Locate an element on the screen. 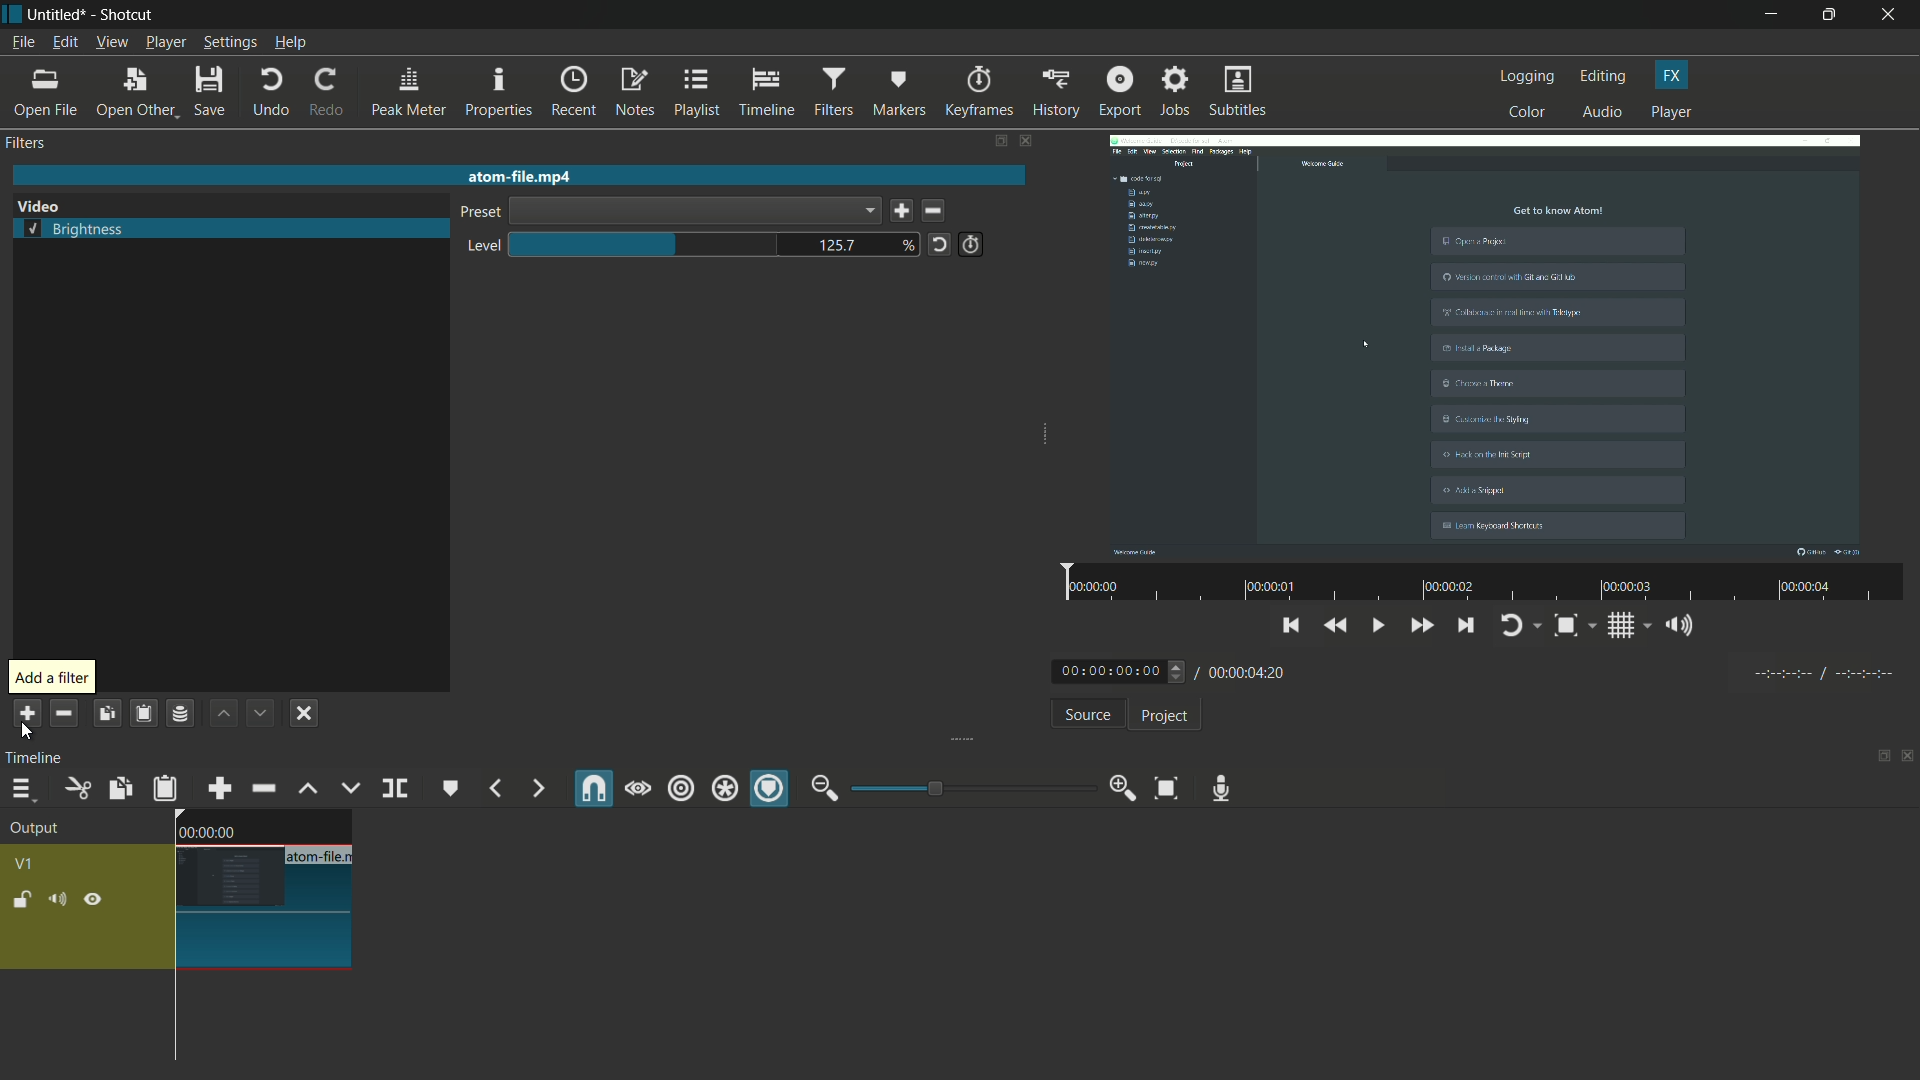  audio is located at coordinates (1604, 113).